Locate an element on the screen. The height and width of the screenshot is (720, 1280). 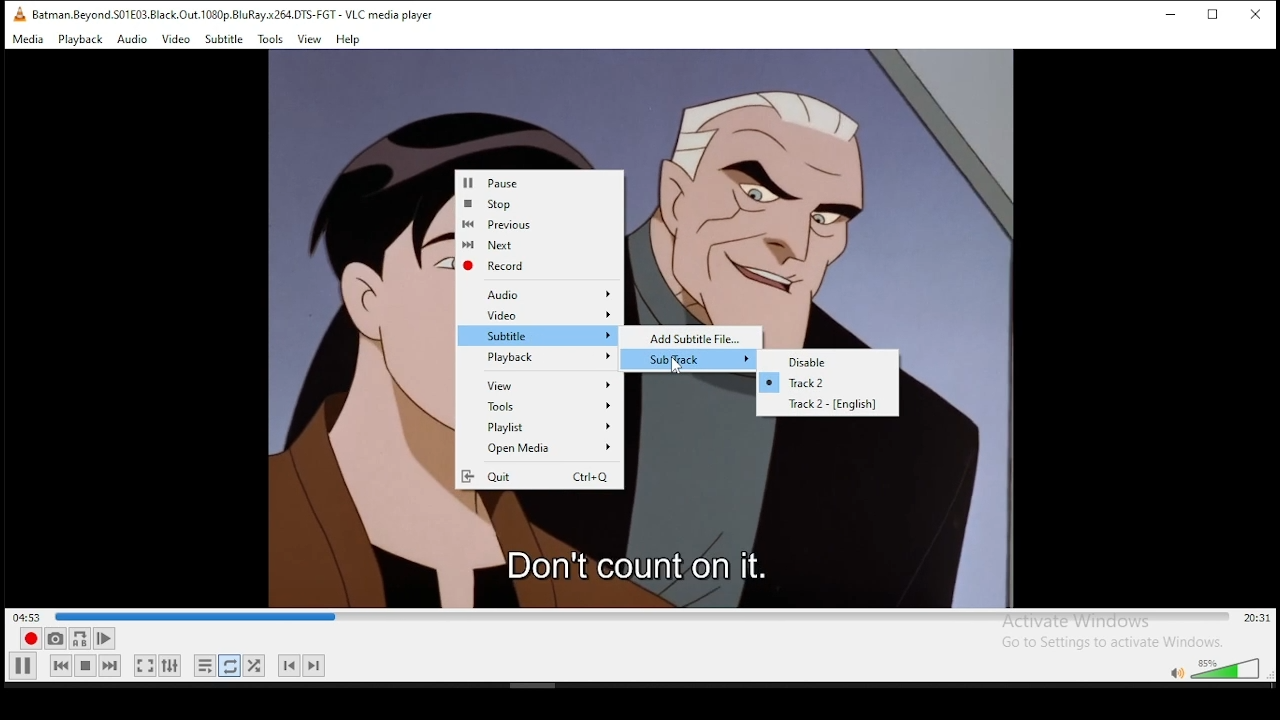
Add Subtitle File... is located at coordinates (698, 337).